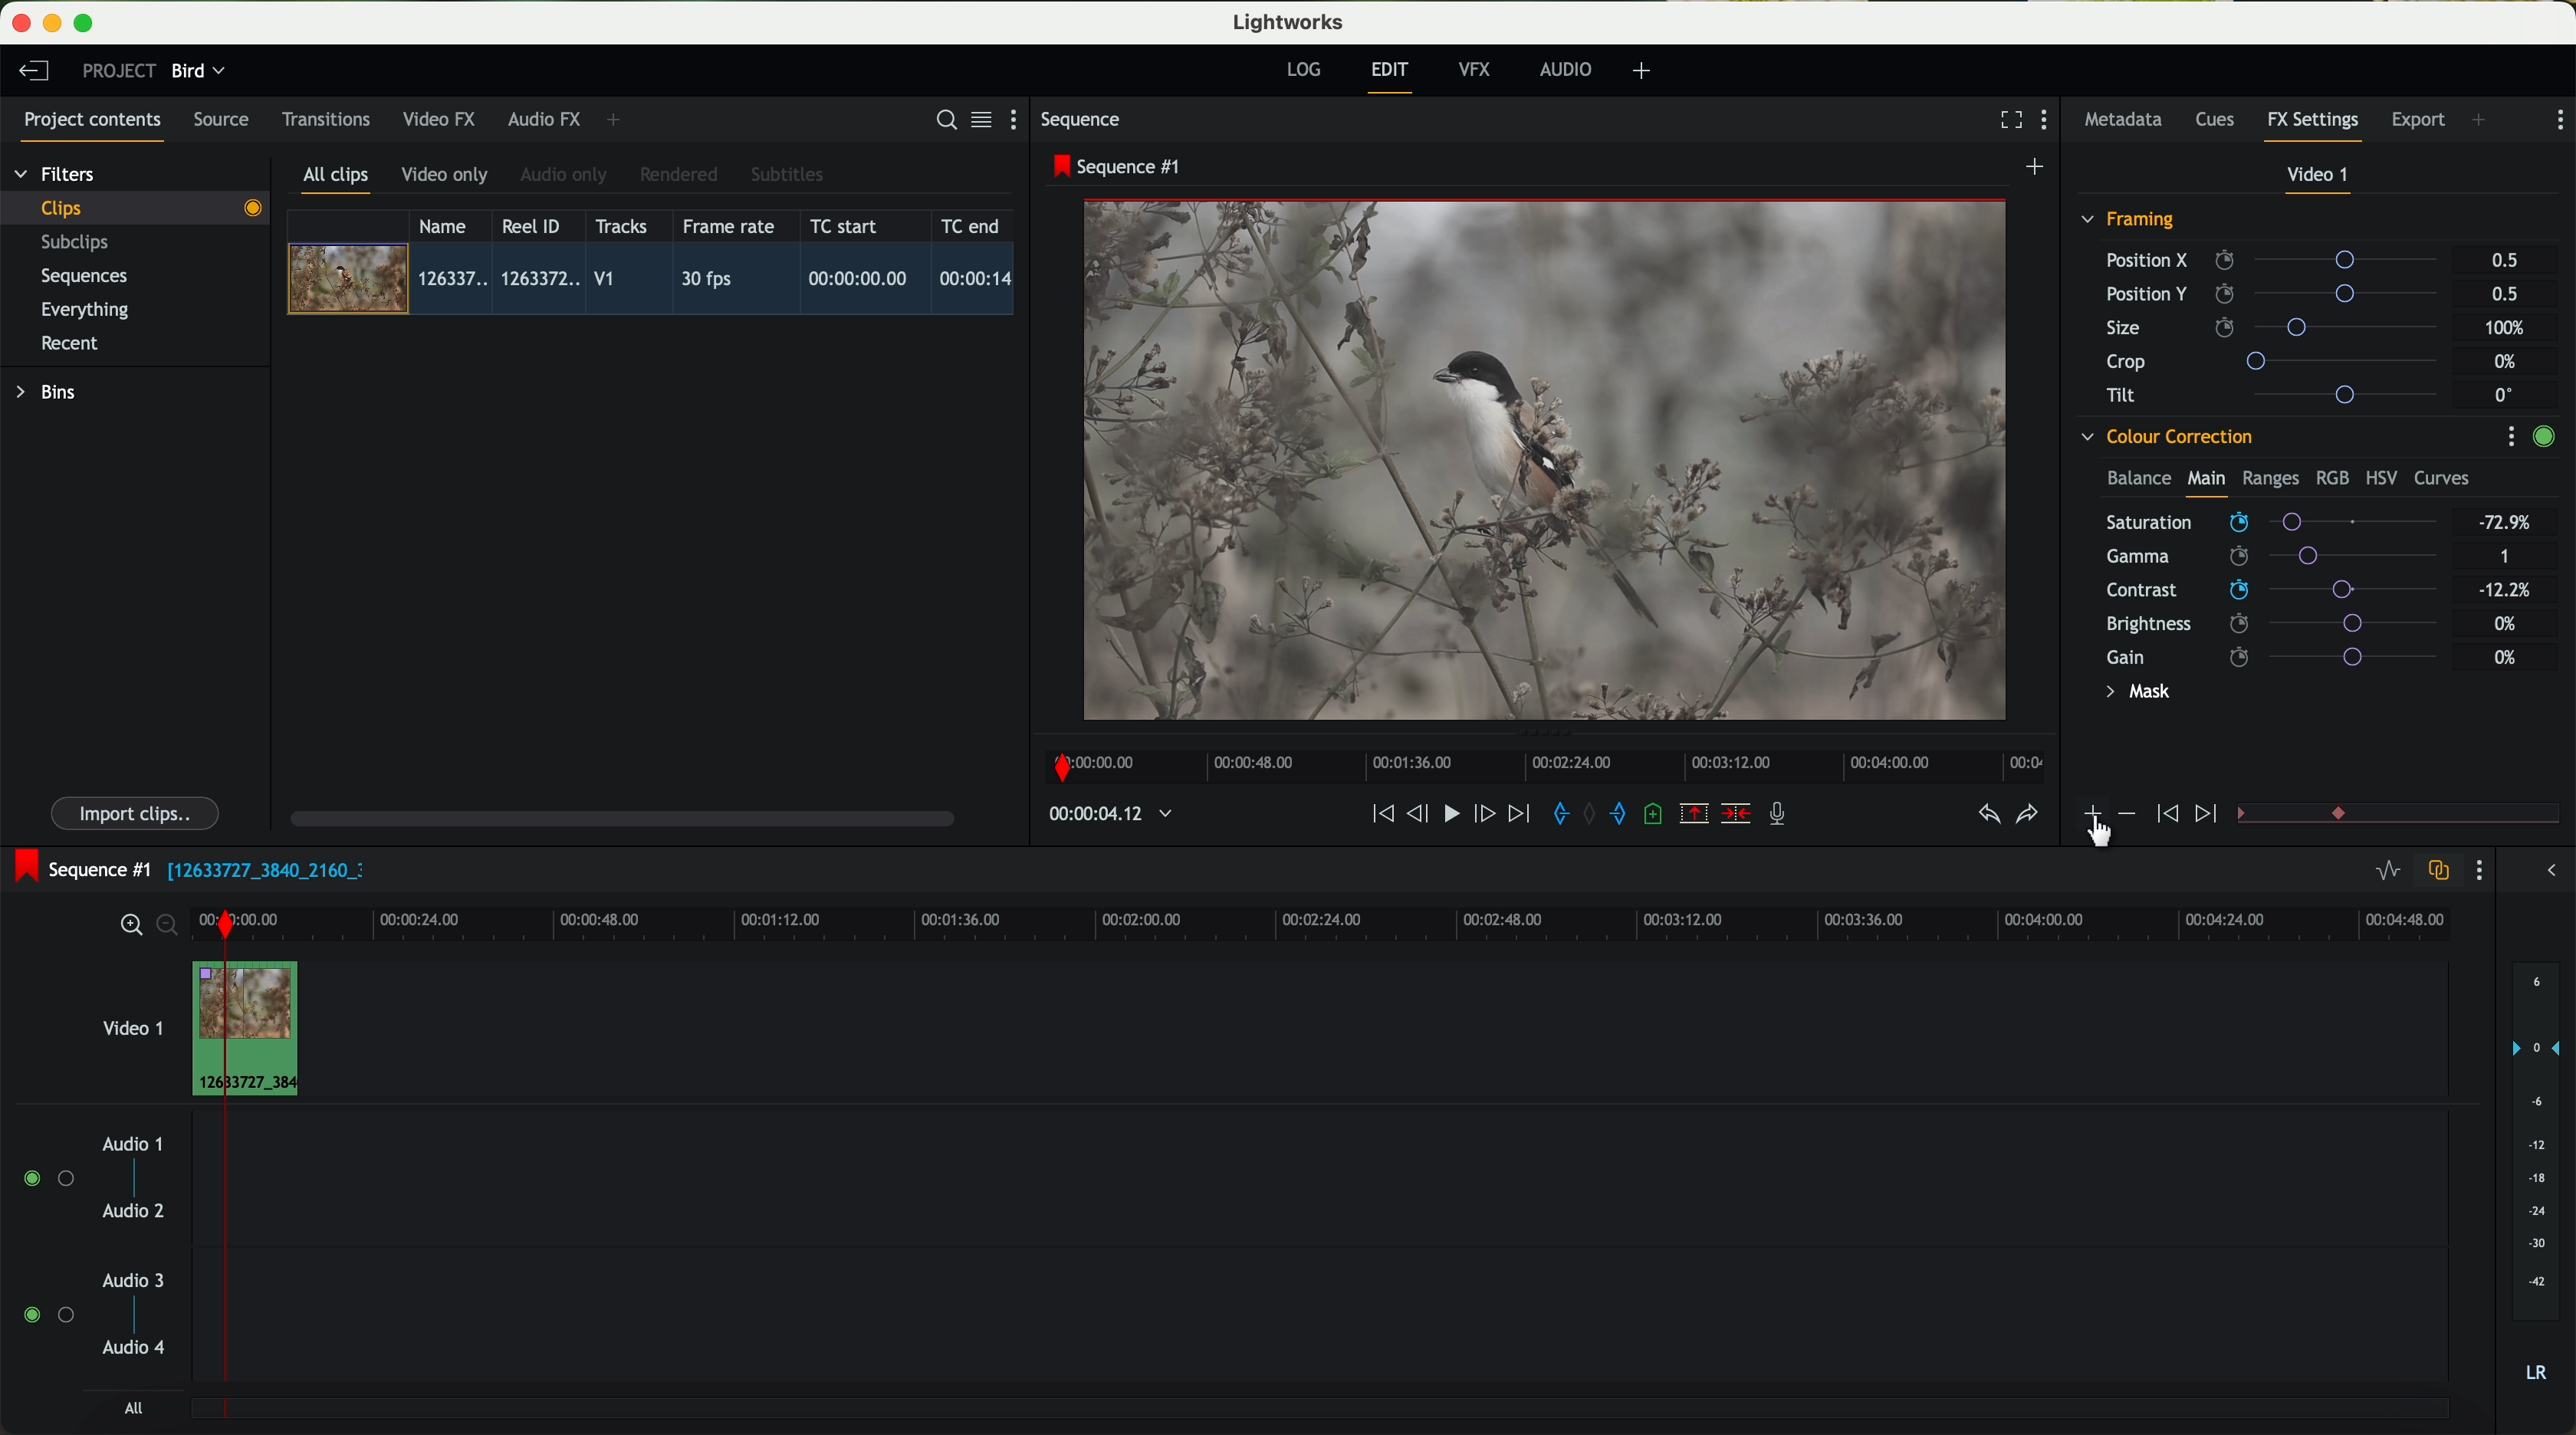 This screenshot has width=2576, height=1435. I want to click on sequence #1, so click(1119, 166).